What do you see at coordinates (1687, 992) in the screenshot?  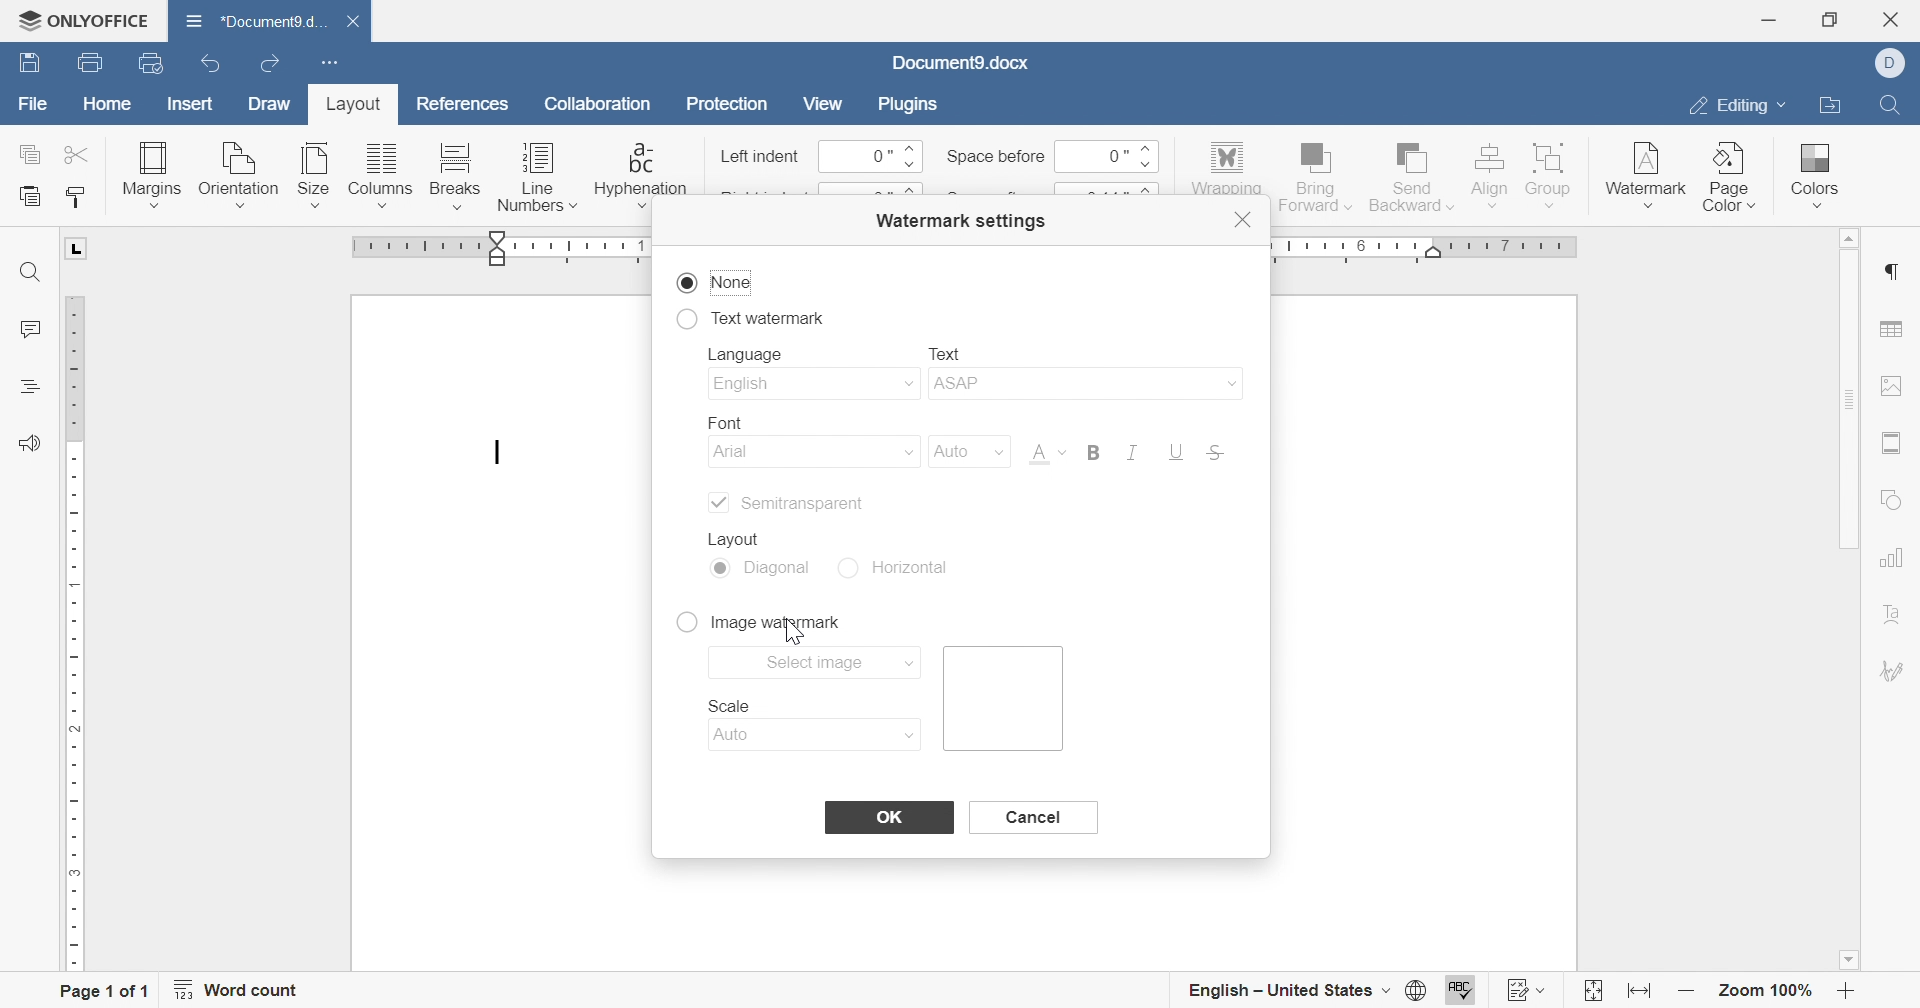 I see `zoom out` at bounding box center [1687, 992].